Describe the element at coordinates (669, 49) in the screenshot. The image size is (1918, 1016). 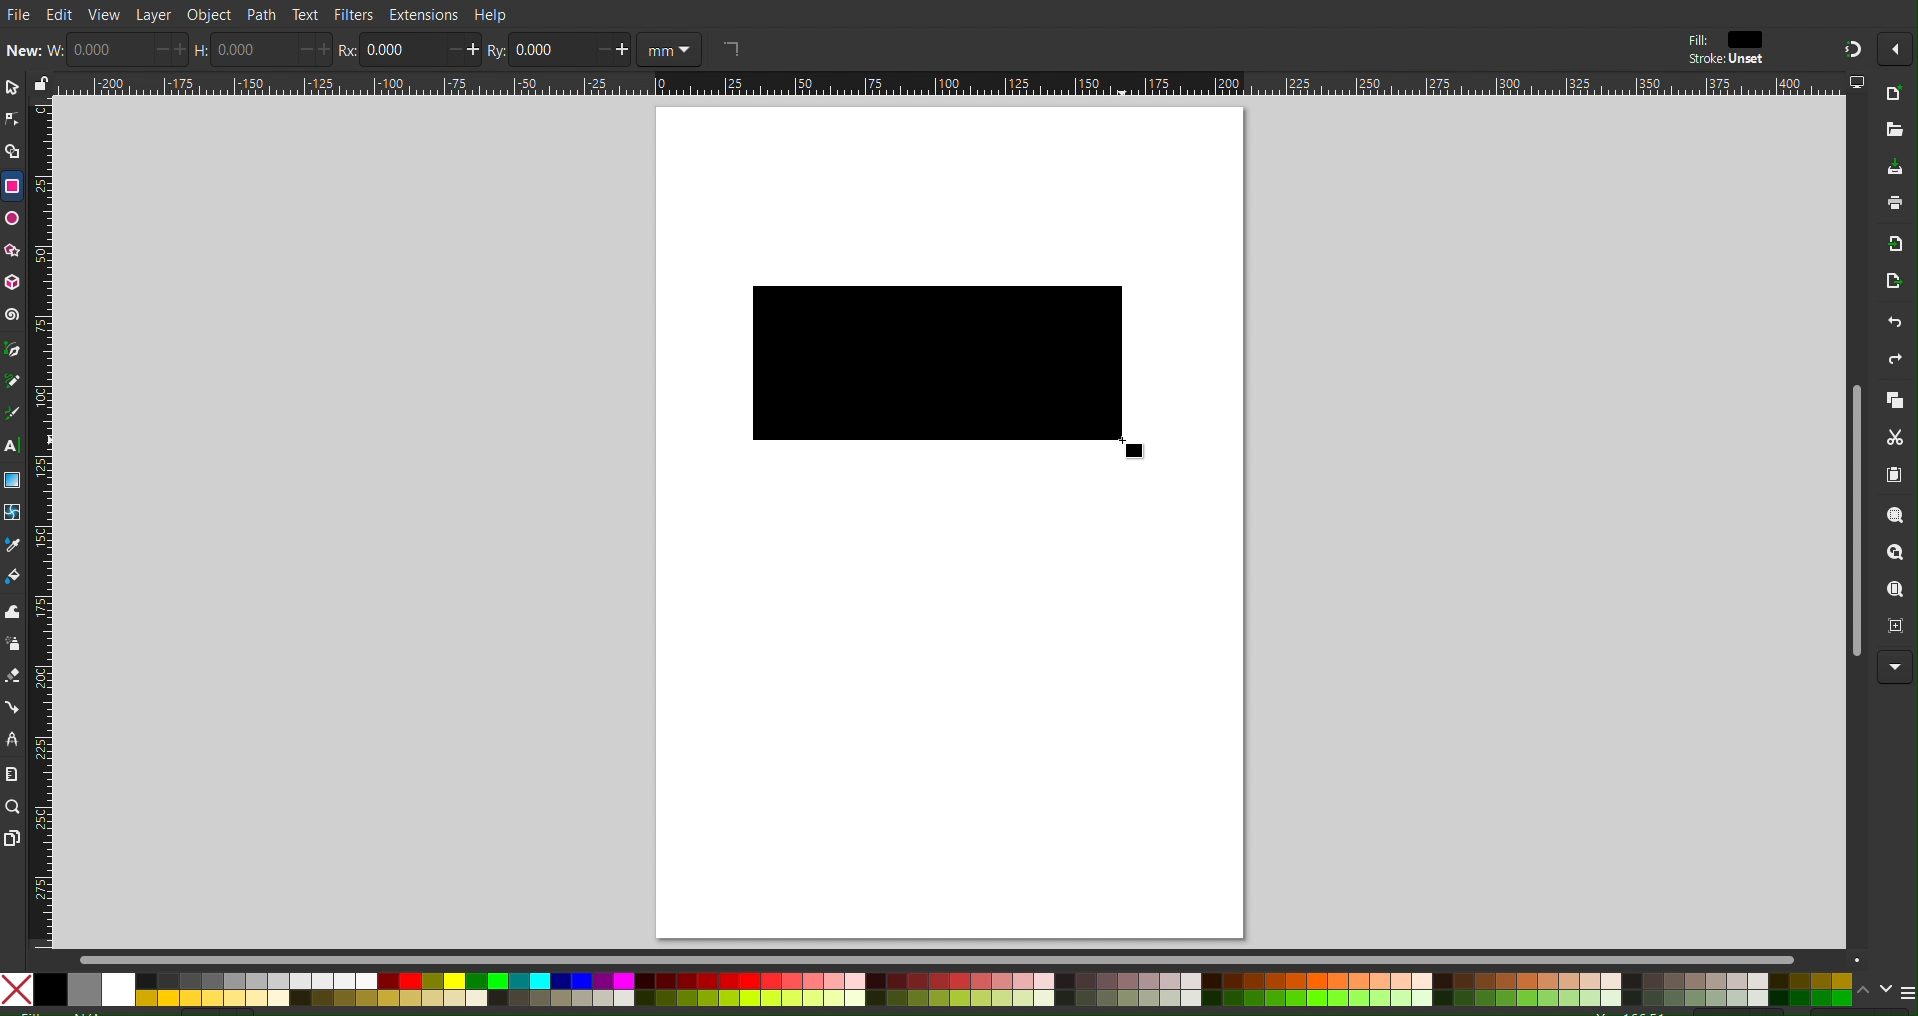
I see `Units` at that location.